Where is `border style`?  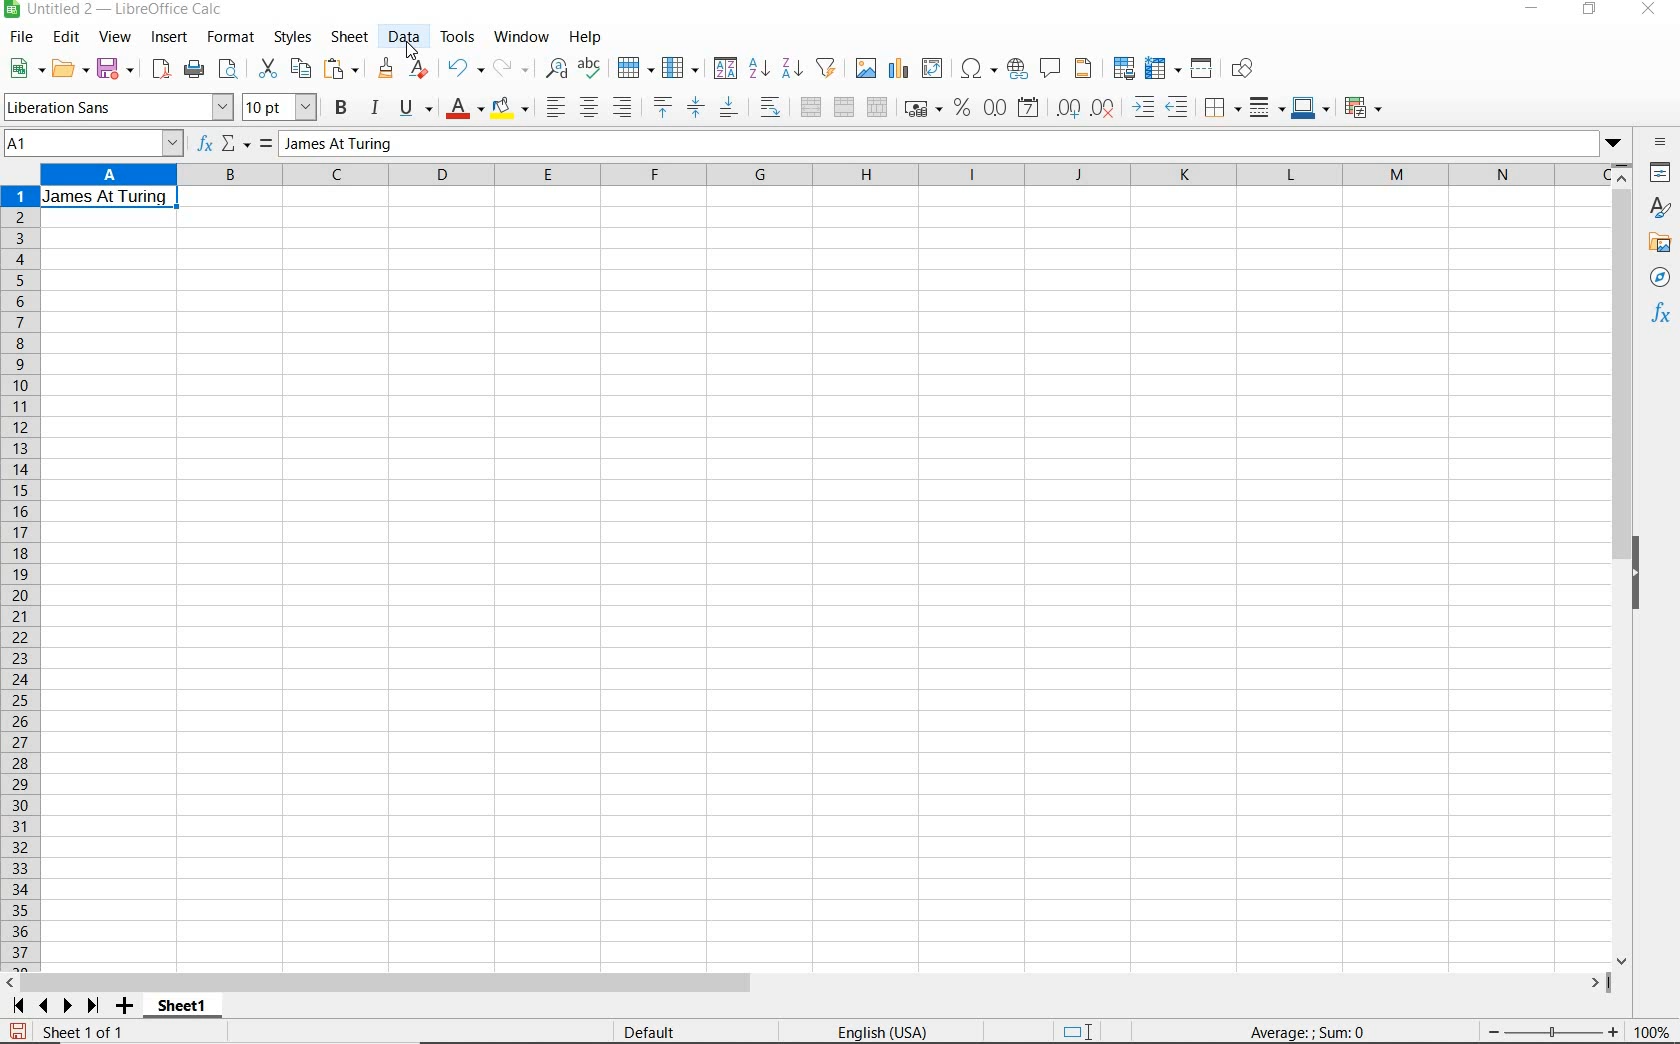
border style is located at coordinates (1224, 106).